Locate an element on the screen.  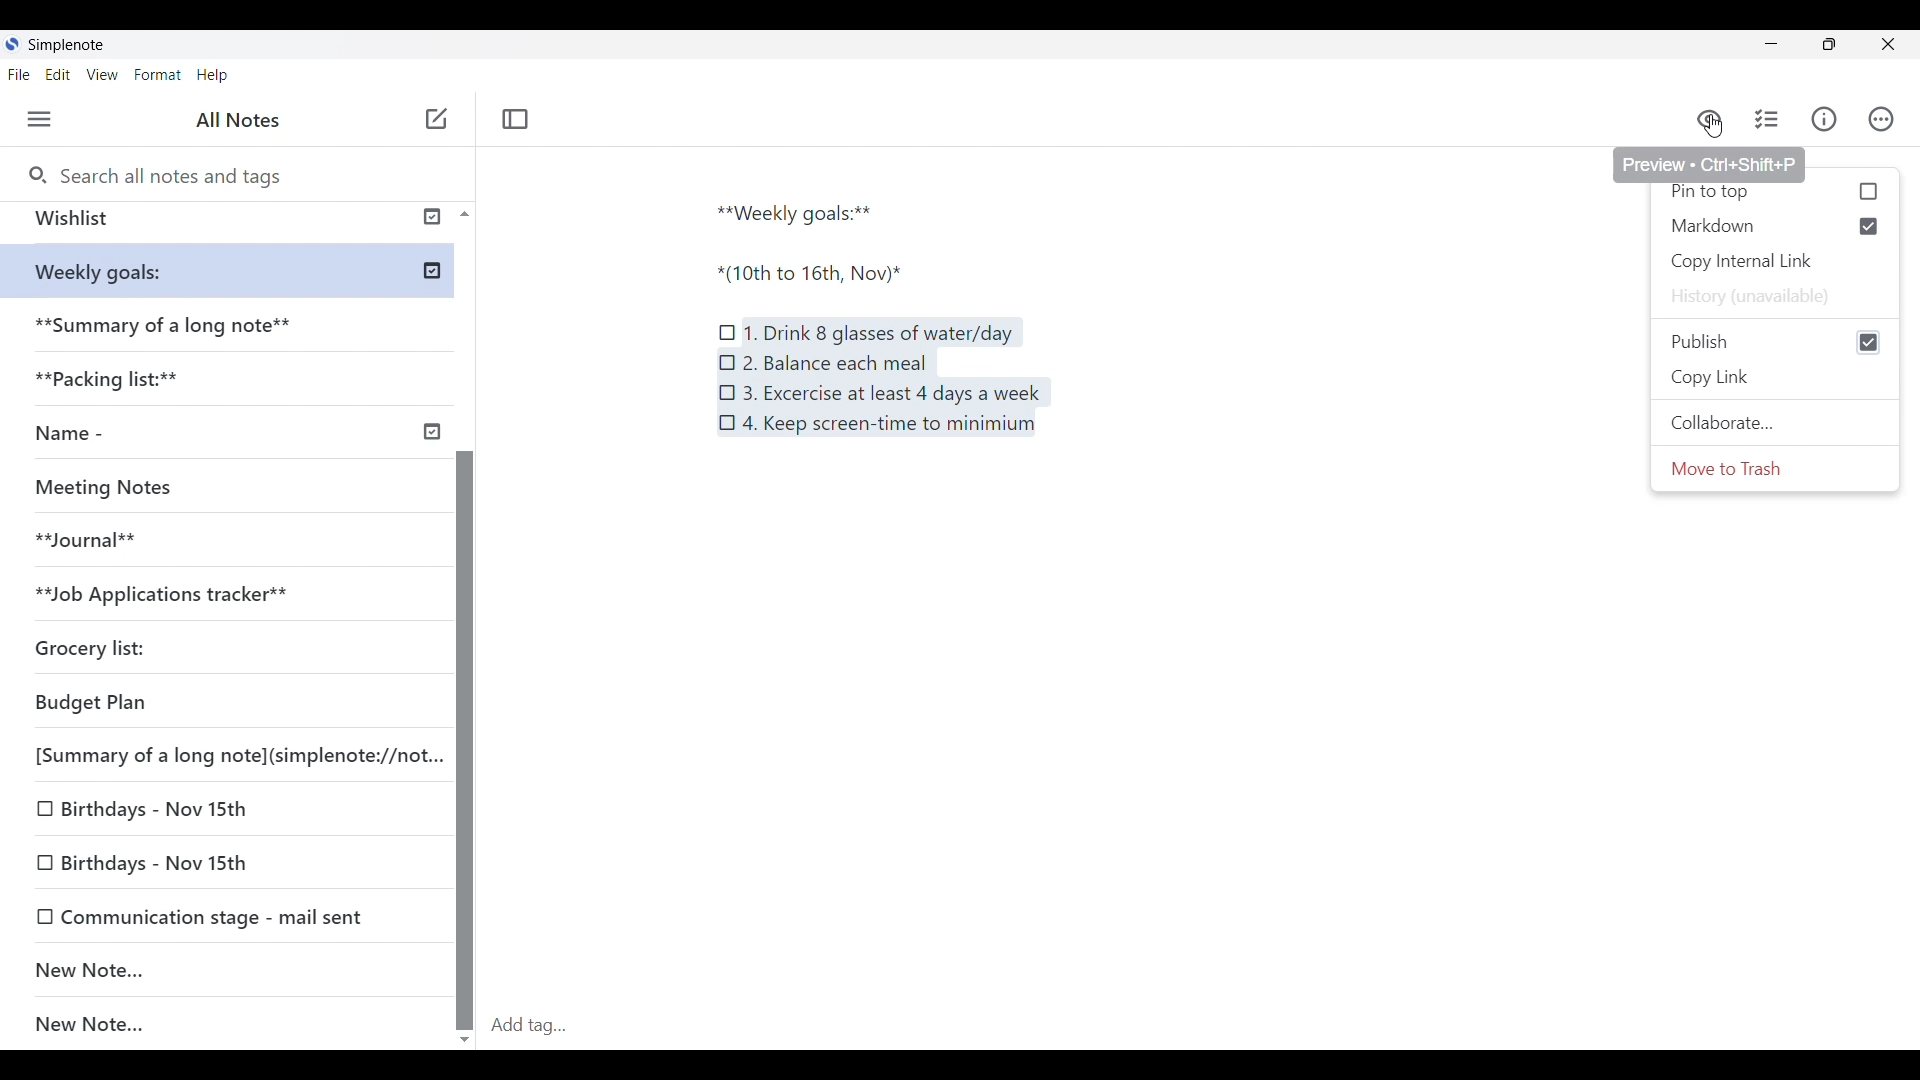
copy internal link is located at coordinates (1744, 262).